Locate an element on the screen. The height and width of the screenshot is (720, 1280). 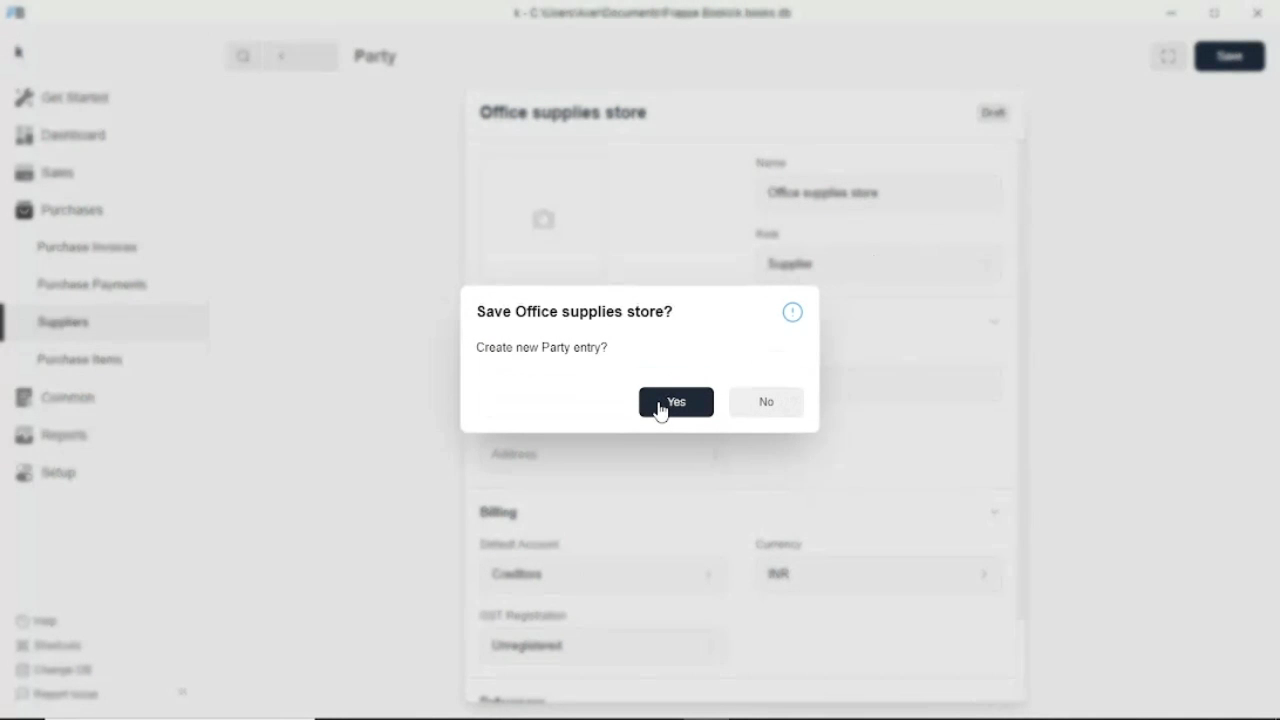
Purchase invoices is located at coordinates (87, 245).